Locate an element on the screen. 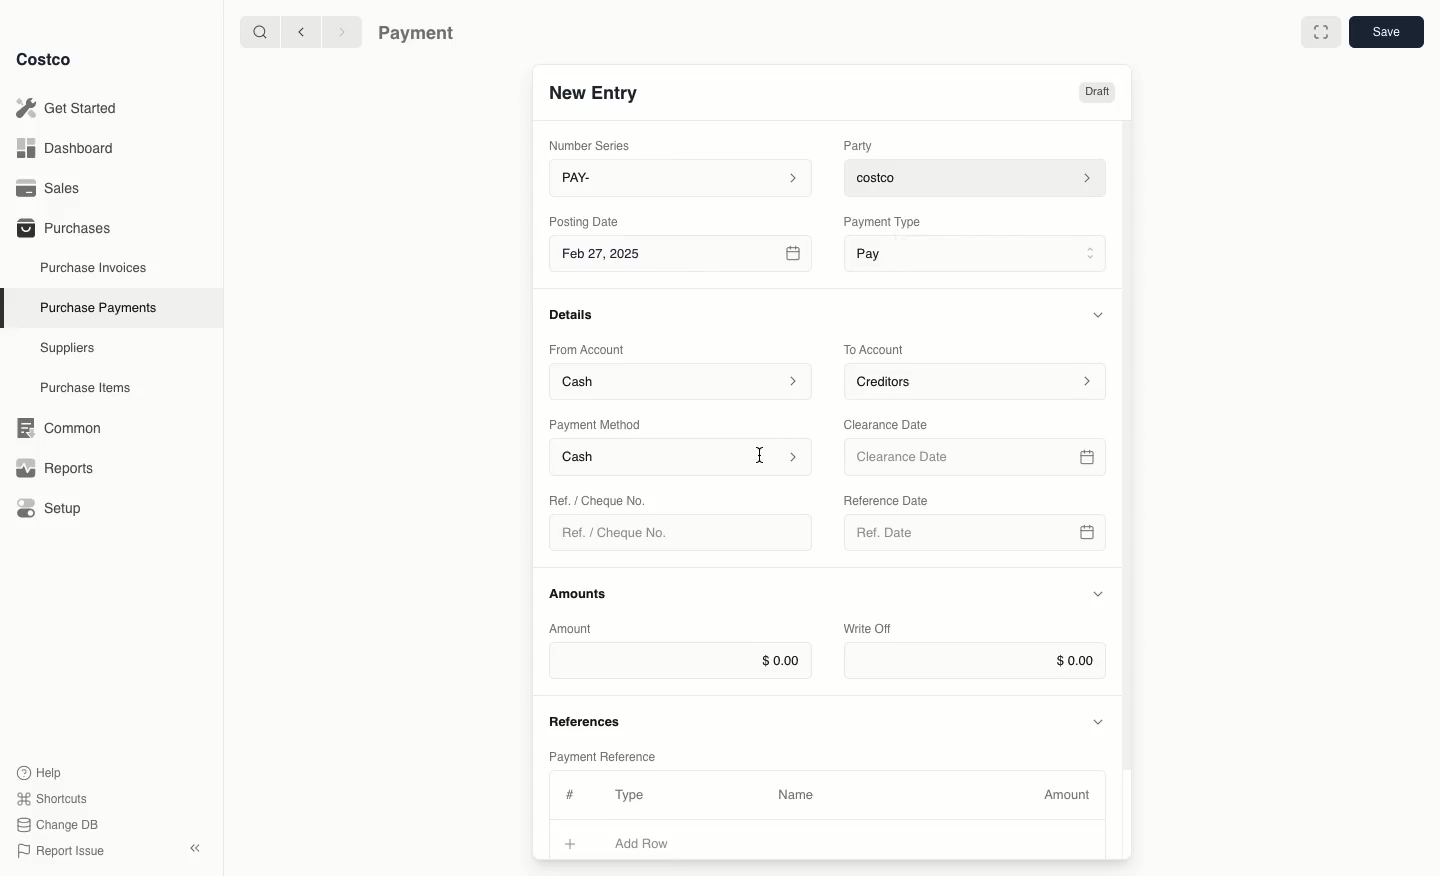  Search is located at coordinates (259, 30).